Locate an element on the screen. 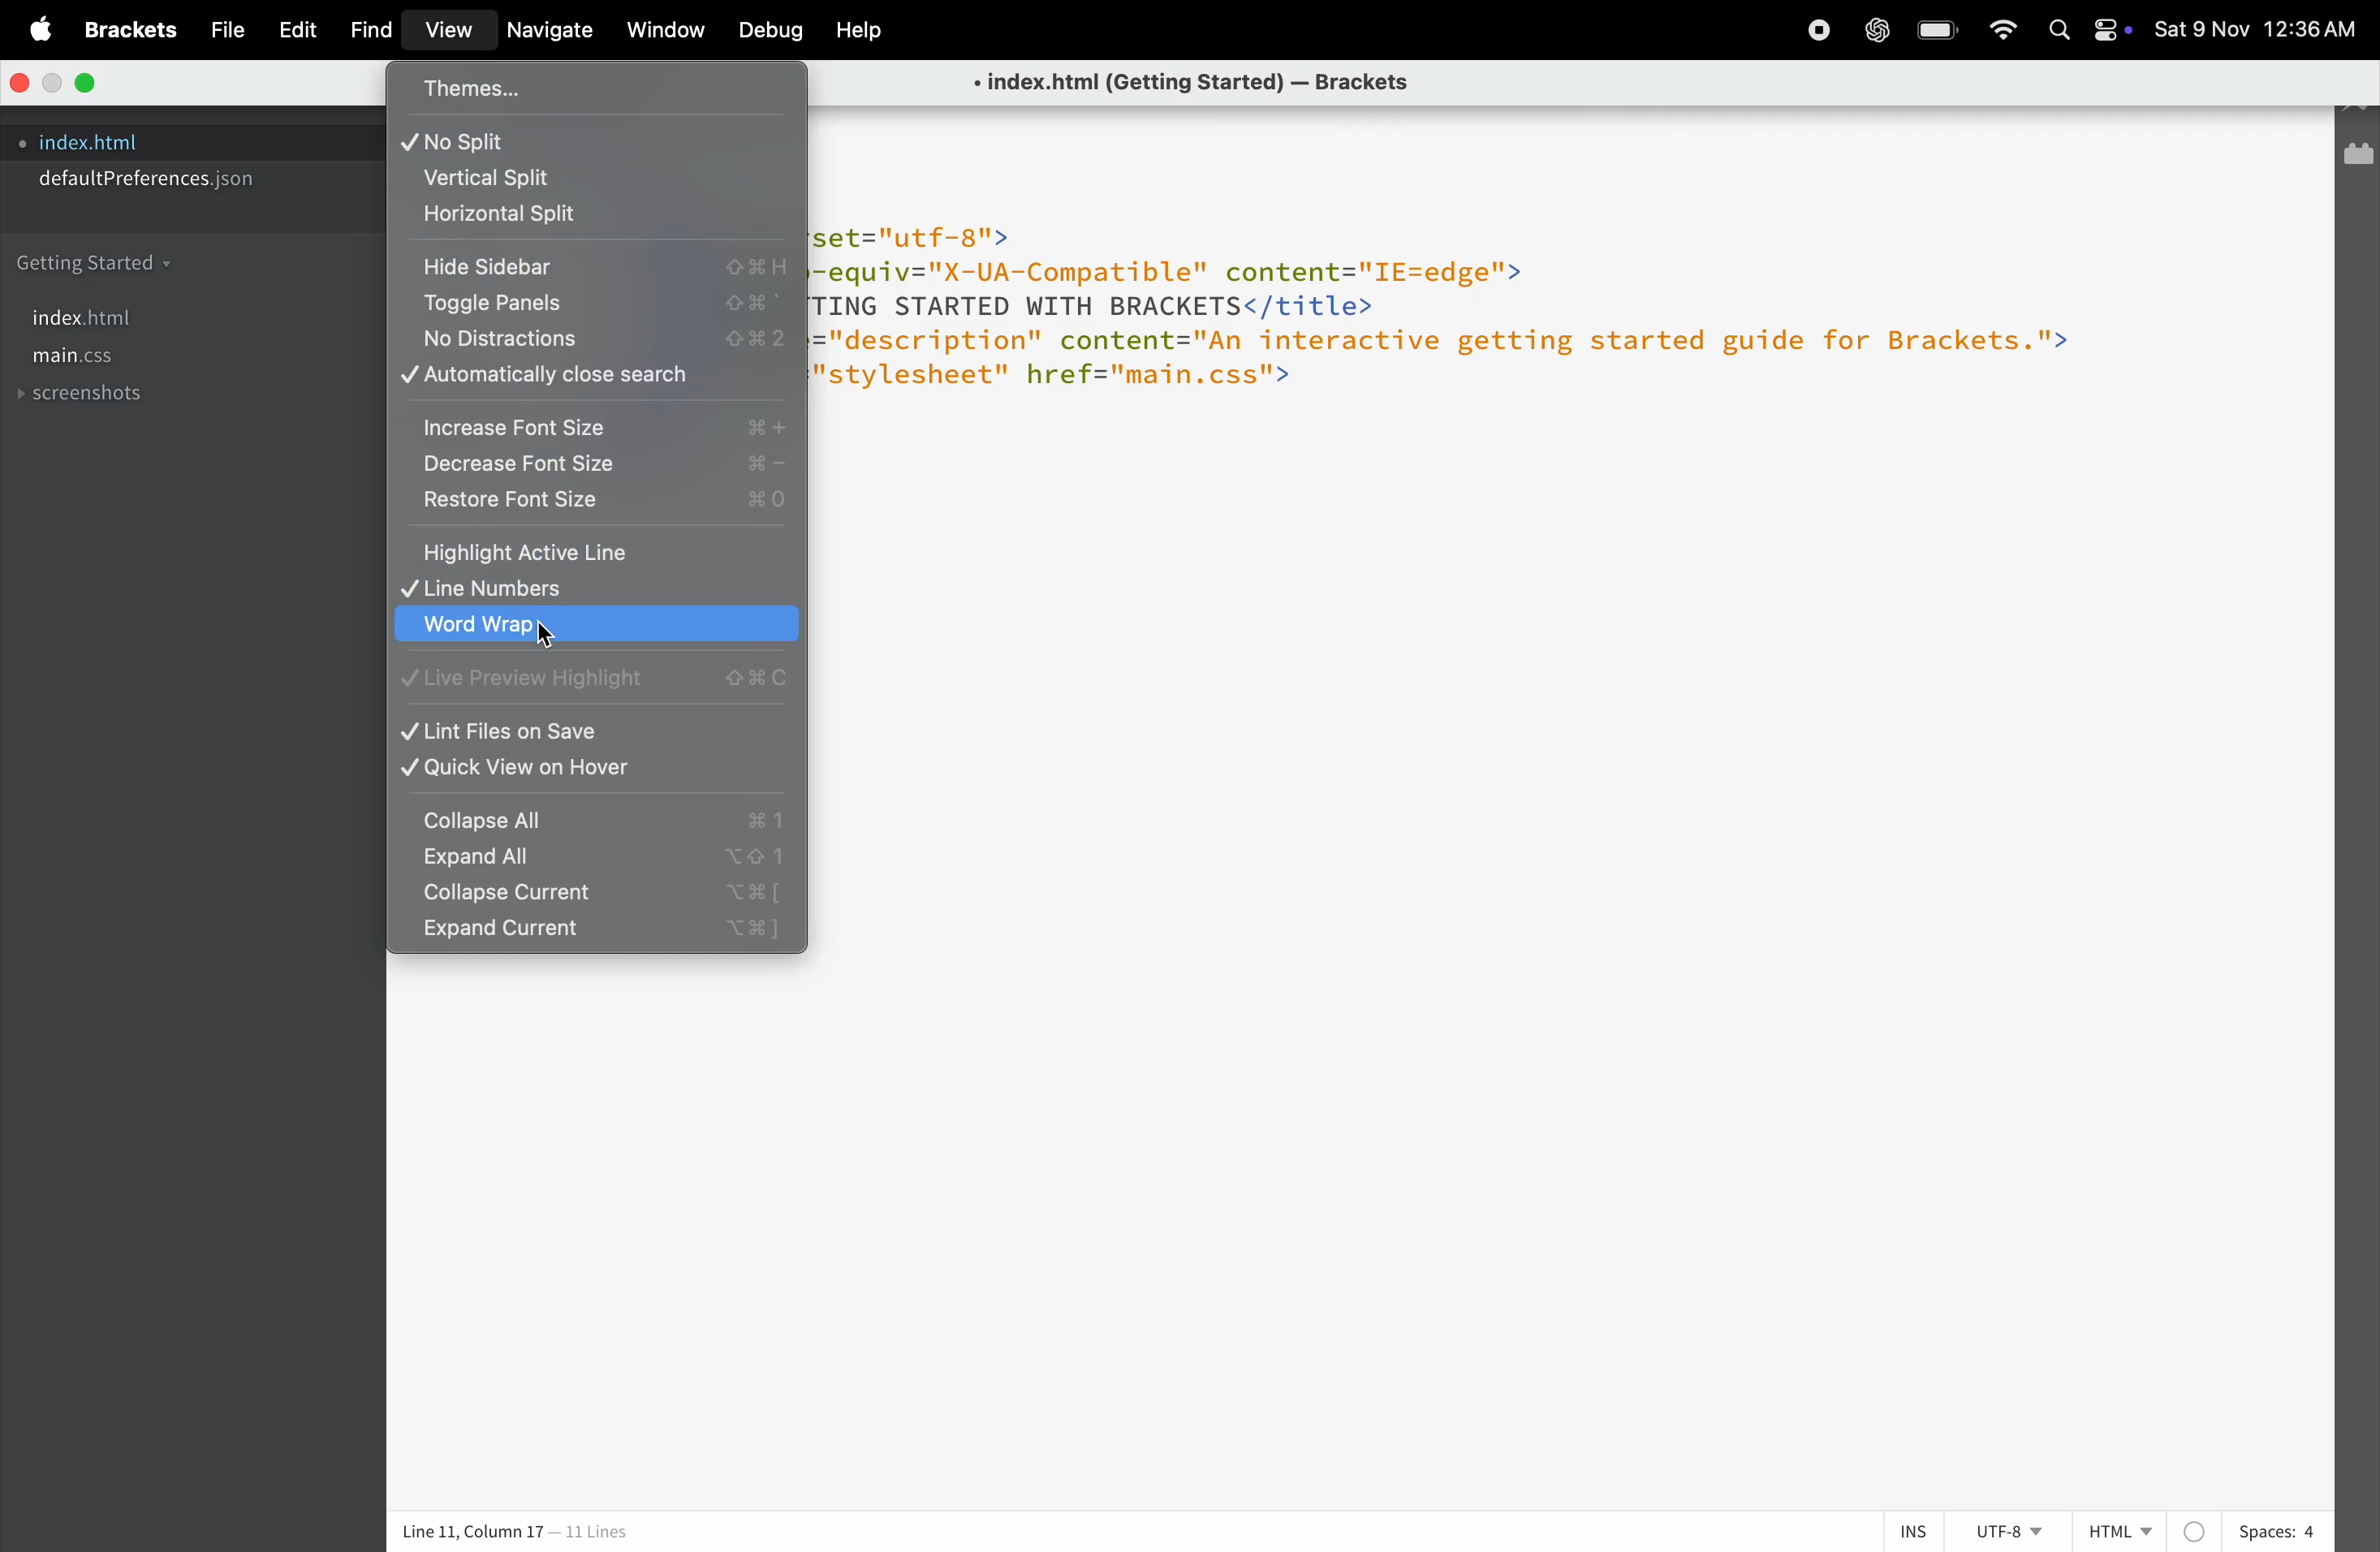 Image resolution: width=2380 pixels, height=1552 pixels. debug is located at coordinates (765, 30).